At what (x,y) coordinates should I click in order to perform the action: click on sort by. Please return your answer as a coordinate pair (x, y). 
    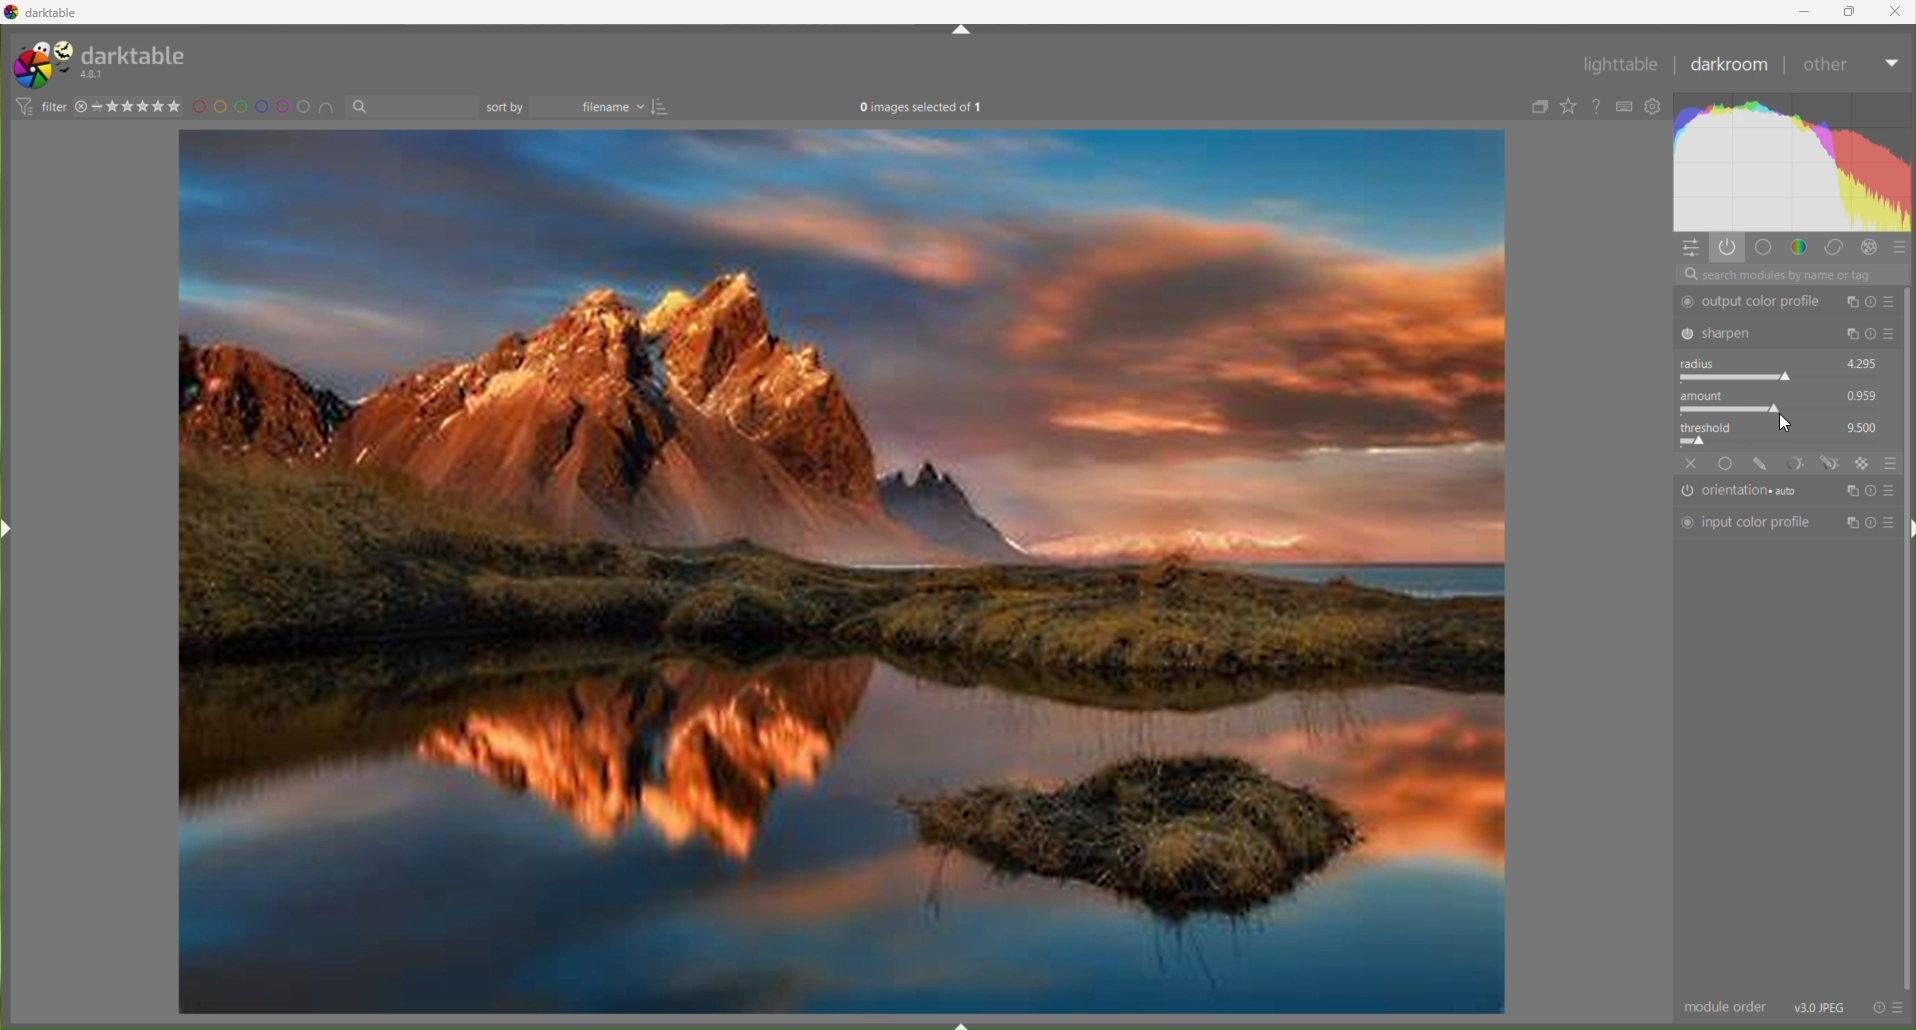
    Looking at the image, I should click on (412, 107).